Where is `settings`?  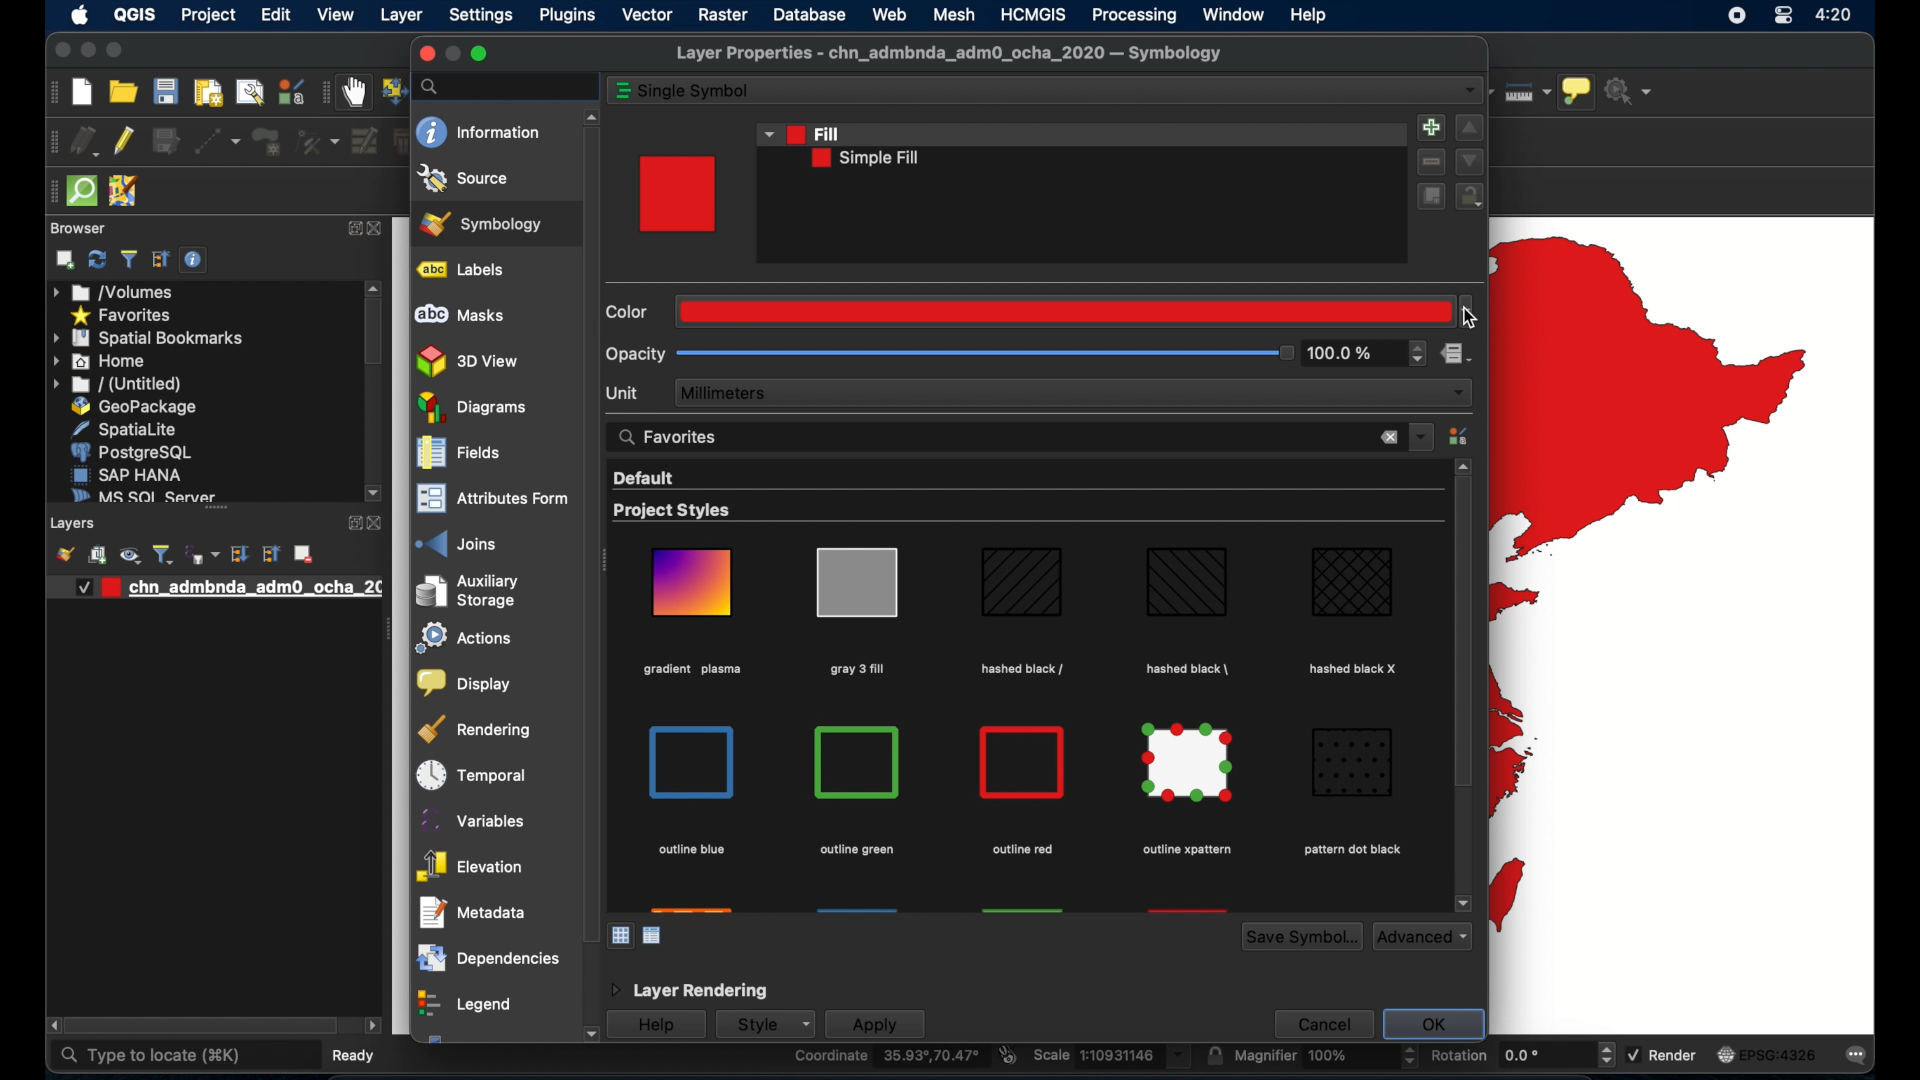
settings is located at coordinates (483, 16).